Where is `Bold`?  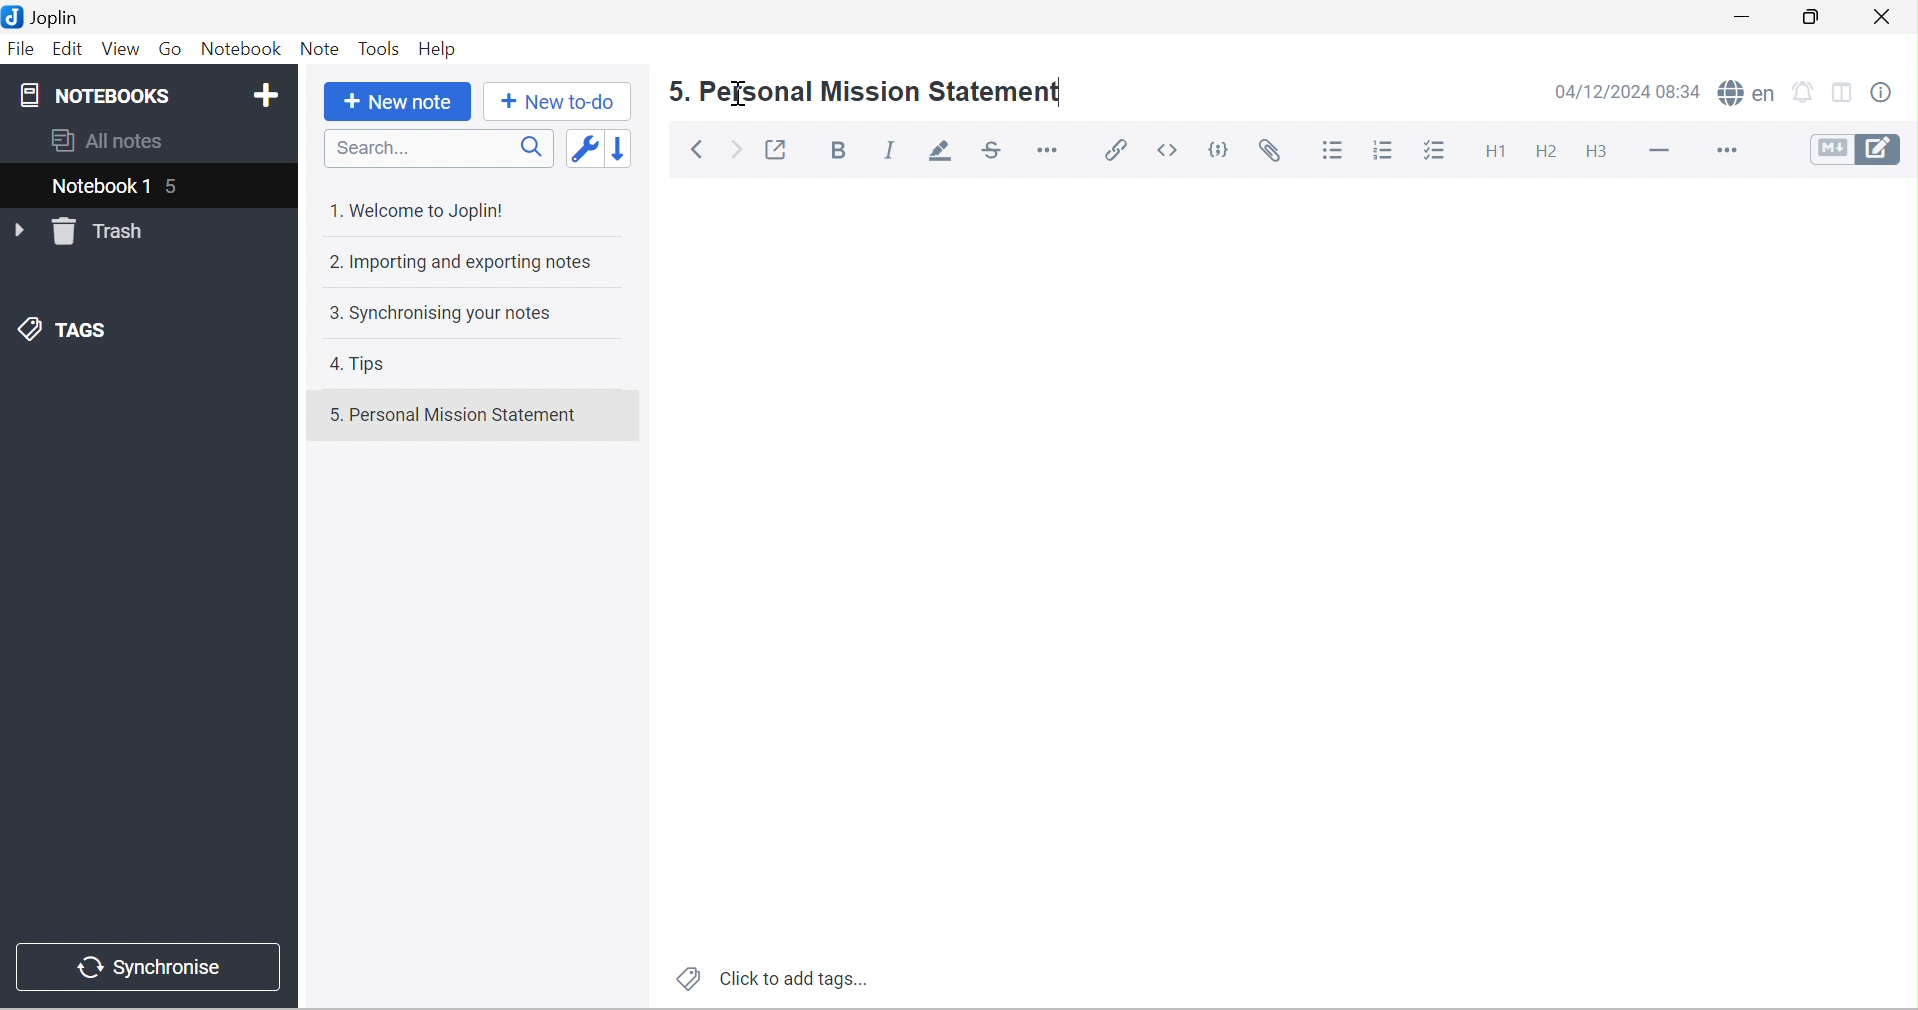
Bold is located at coordinates (837, 150).